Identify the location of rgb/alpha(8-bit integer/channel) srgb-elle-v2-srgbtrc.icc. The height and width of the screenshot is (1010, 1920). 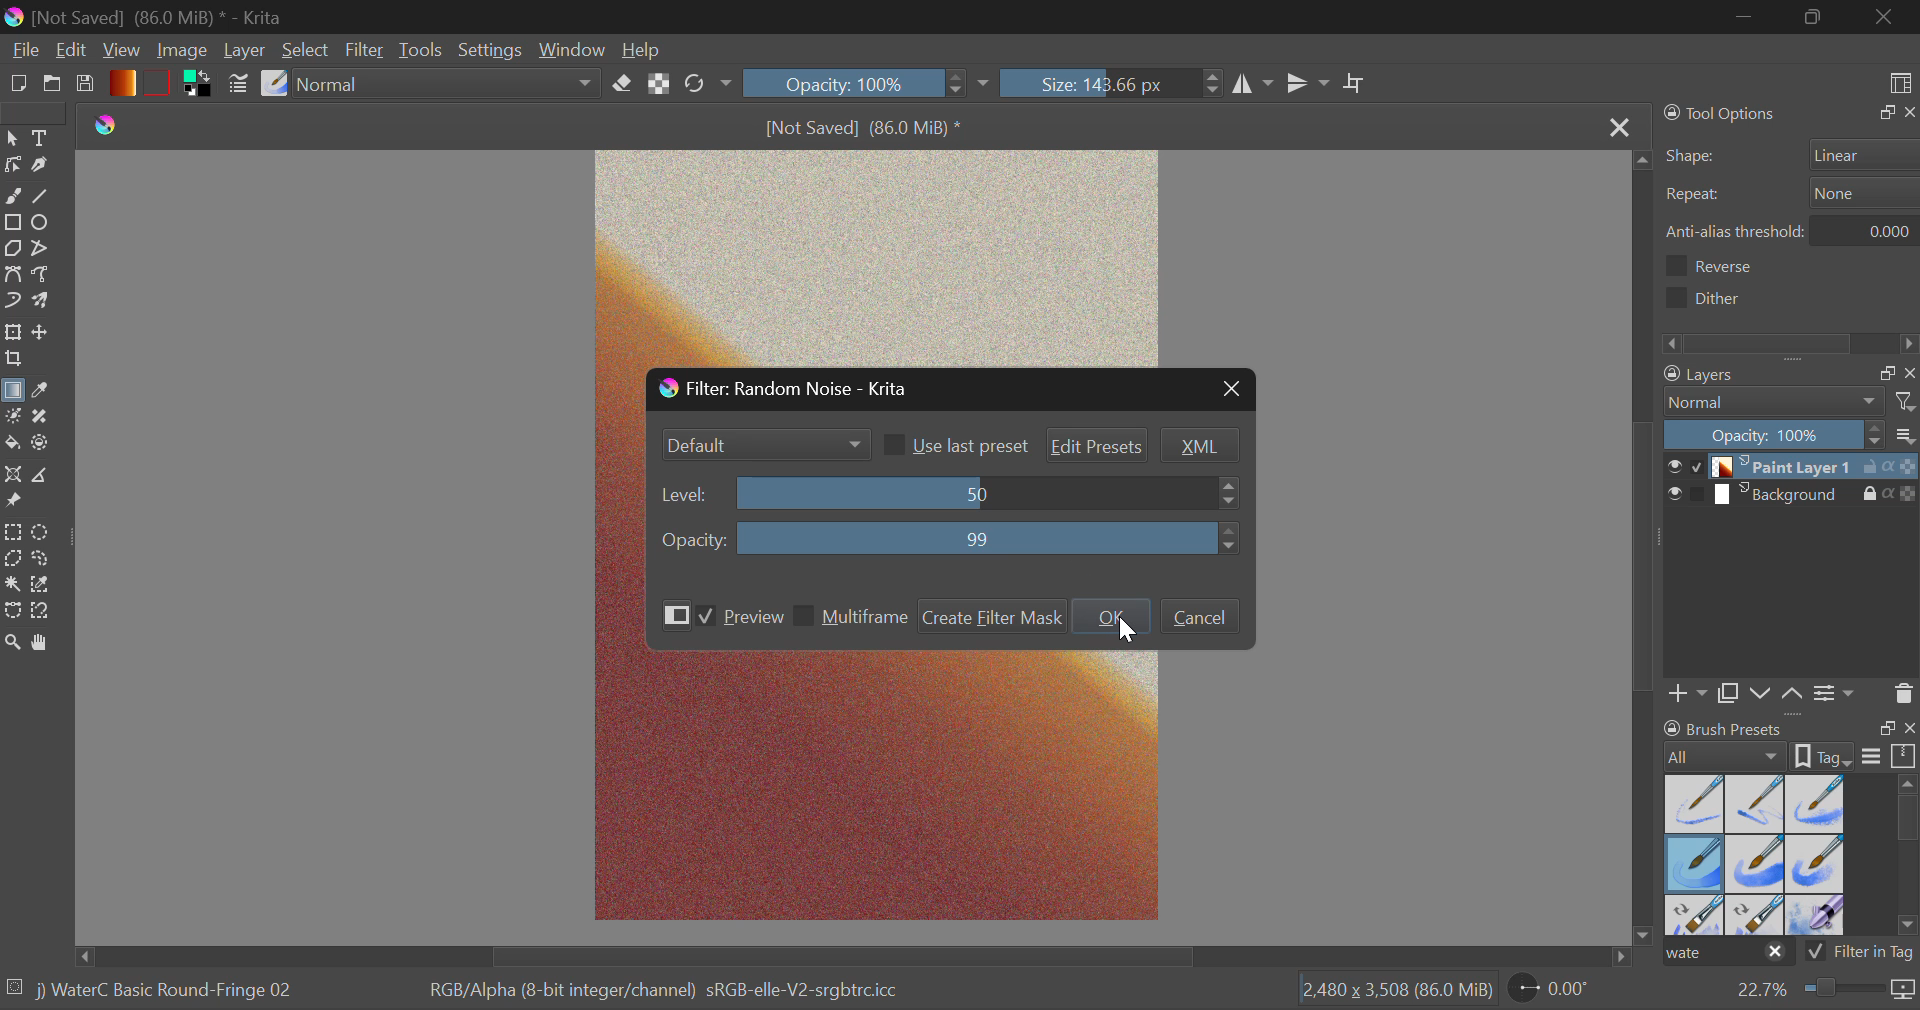
(677, 996).